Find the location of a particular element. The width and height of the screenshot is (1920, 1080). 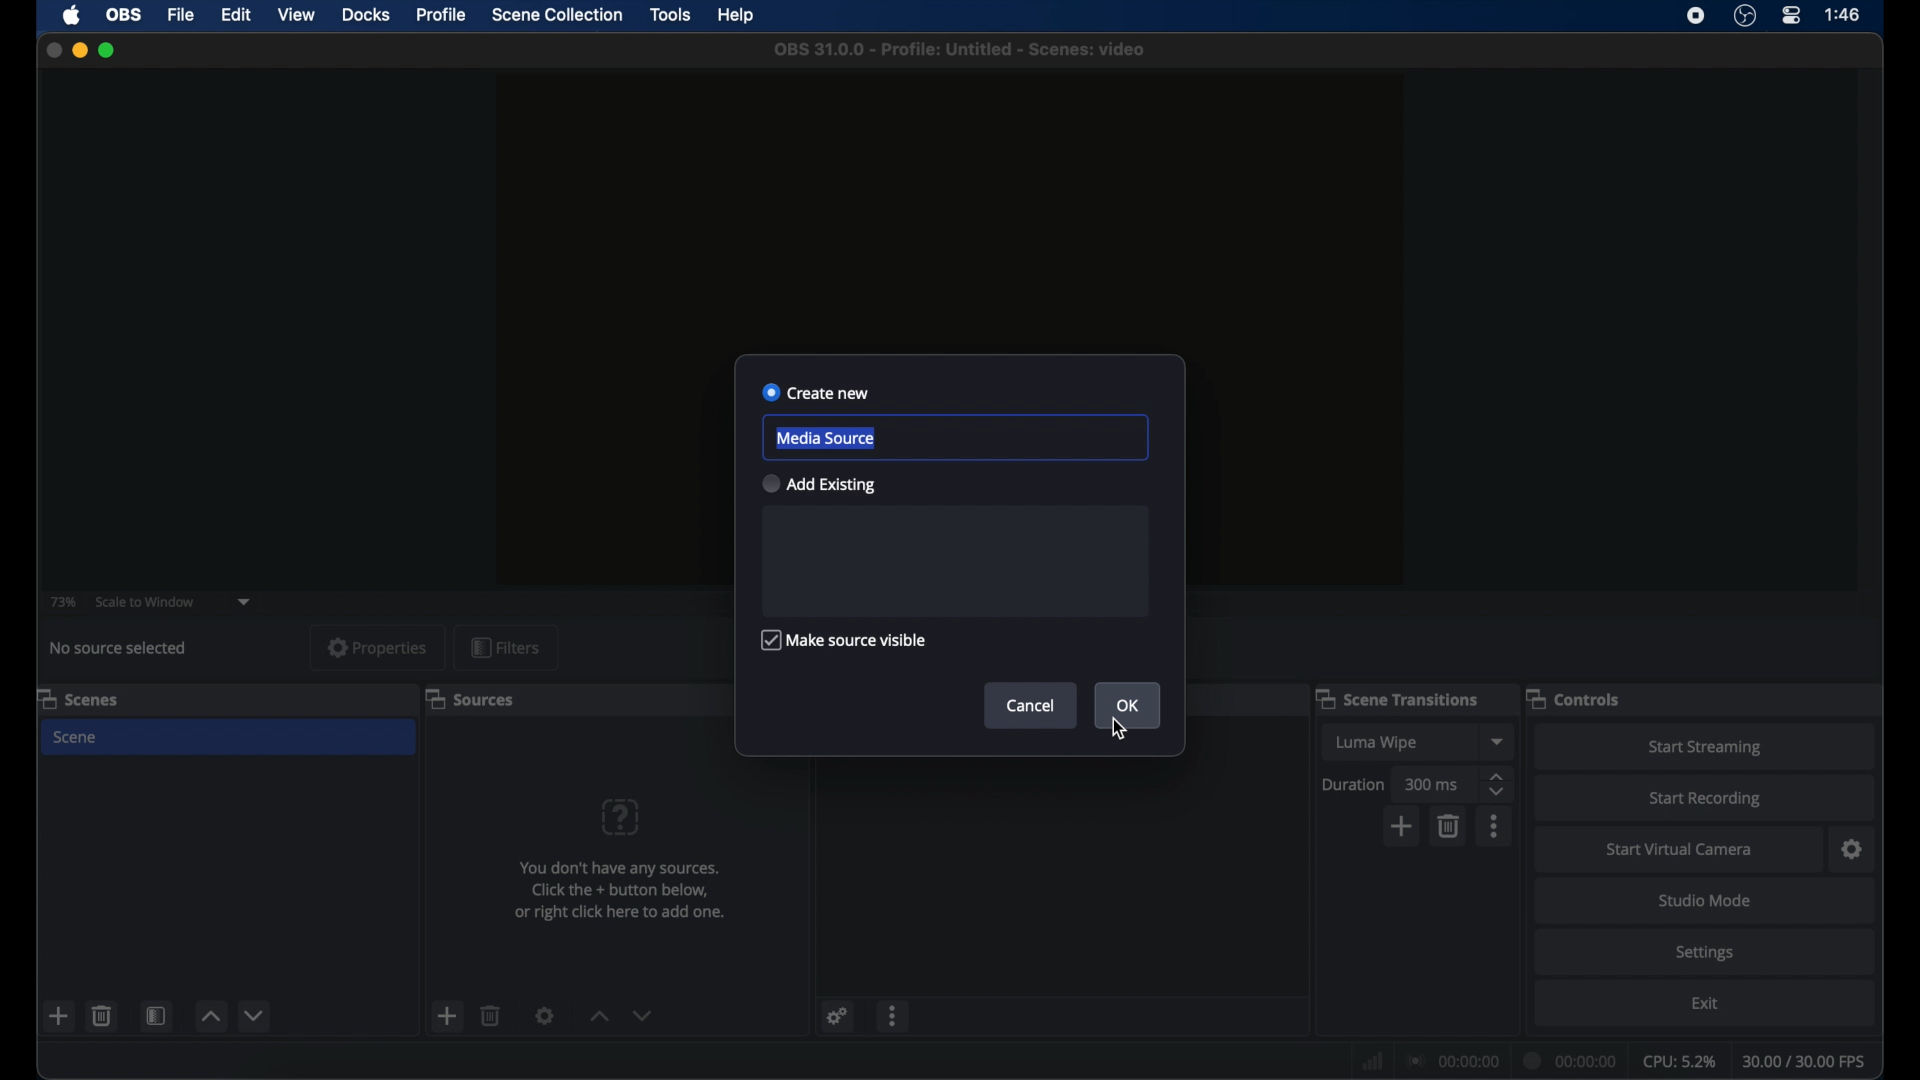

cpu is located at coordinates (1680, 1062).